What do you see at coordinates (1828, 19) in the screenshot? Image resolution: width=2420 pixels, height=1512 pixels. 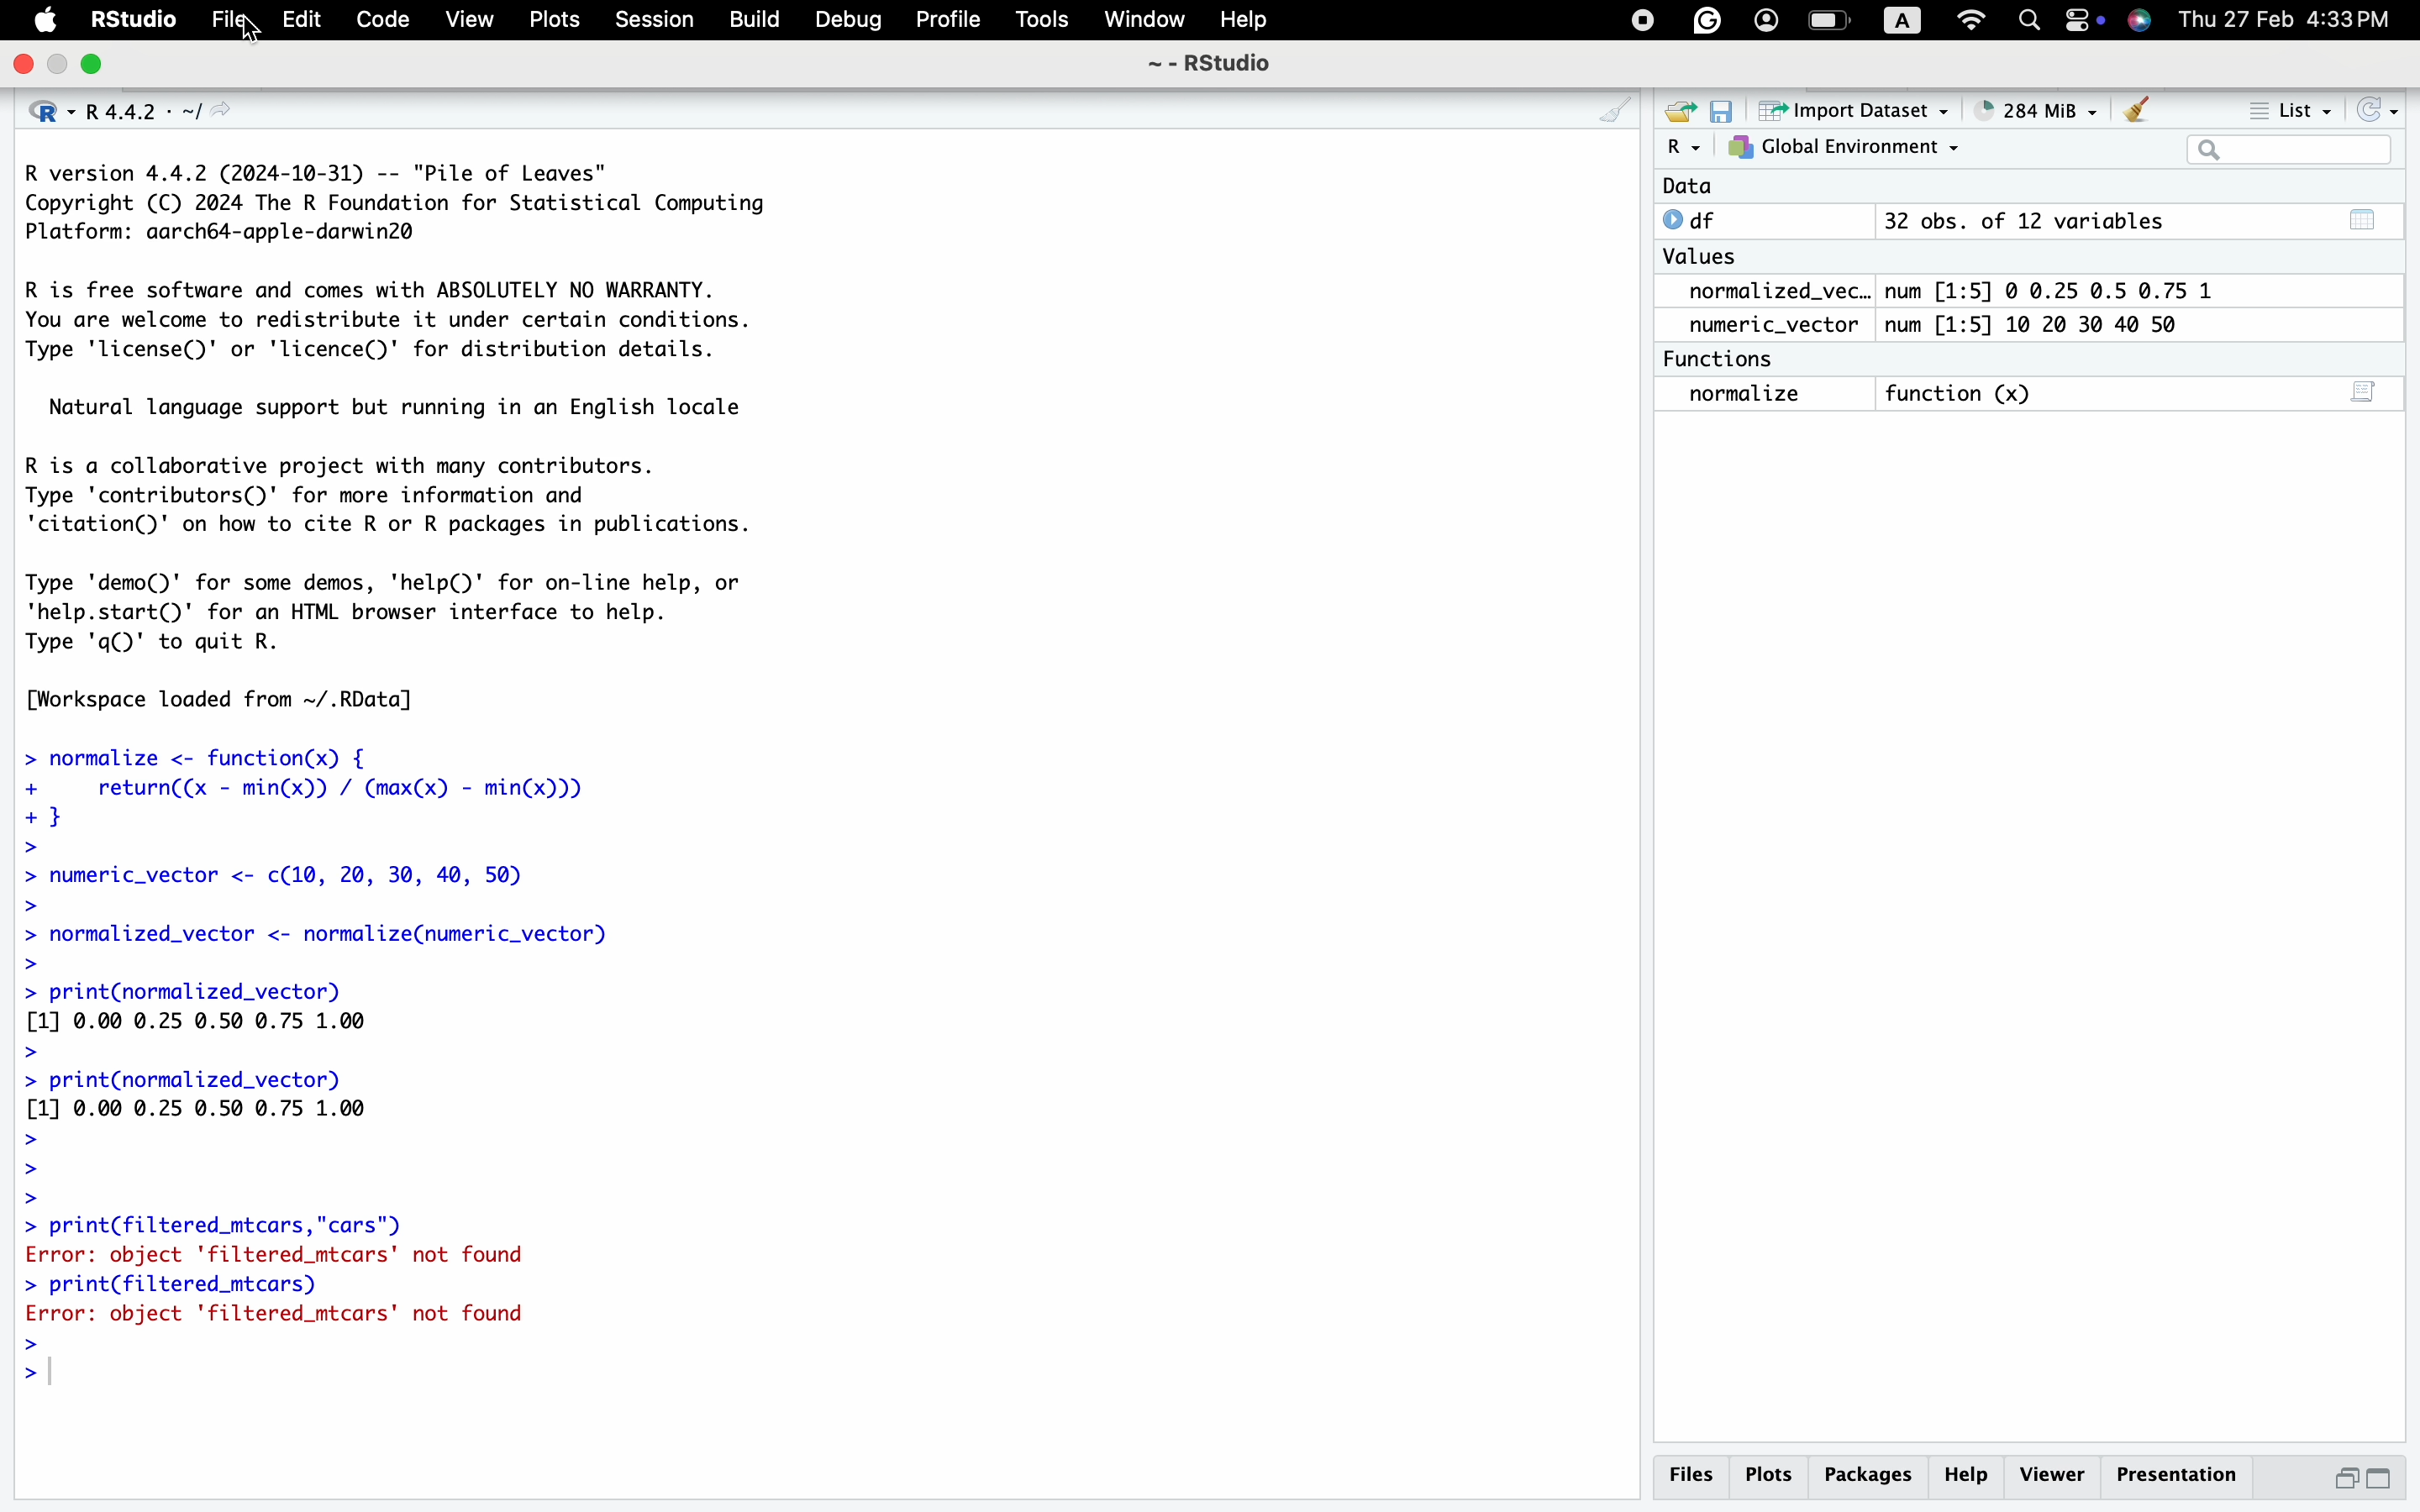 I see `battery` at bounding box center [1828, 19].